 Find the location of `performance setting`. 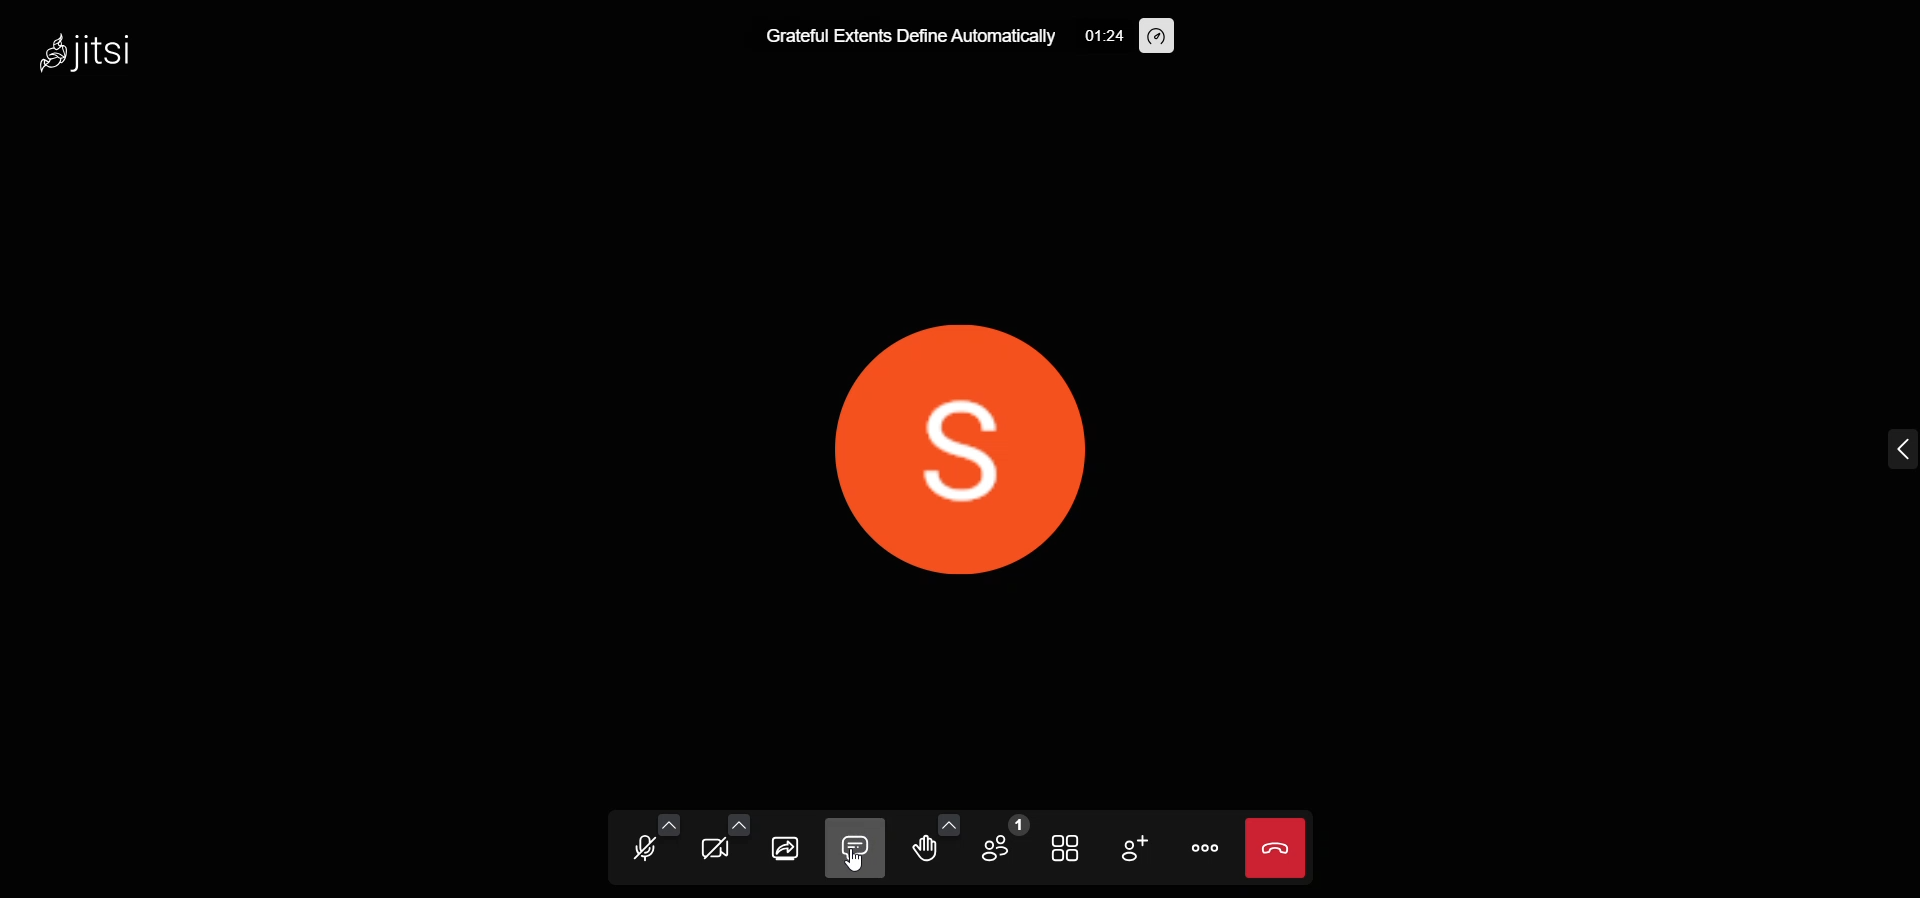

performance setting is located at coordinates (1159, 36).